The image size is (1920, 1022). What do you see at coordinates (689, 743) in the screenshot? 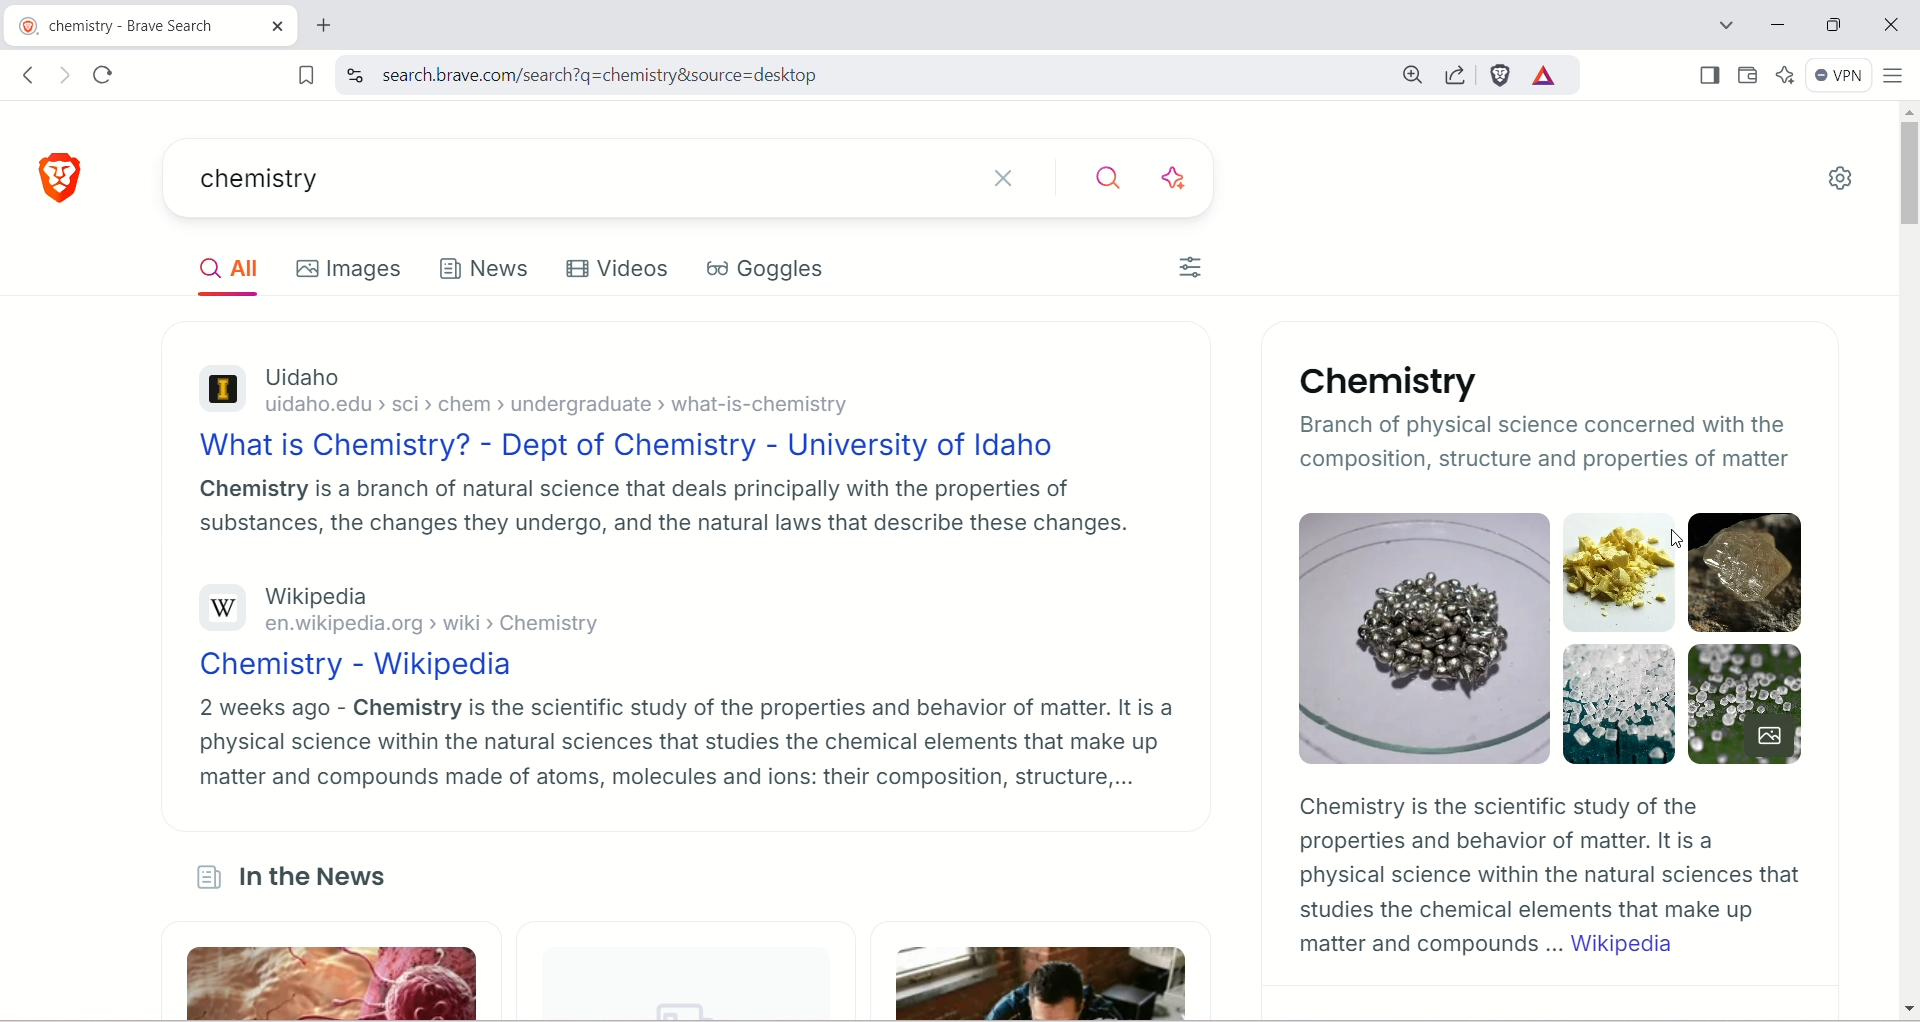
I see `2 weeks ago - Chemistry is the scientific study of the properties and behavior of matter. It is
a physical science within the natural sciences that studies the chemical elements that make
up matter and compounds made of atoms, molecules and ions: their composition, structure,...` at bounding box center [689, 743].